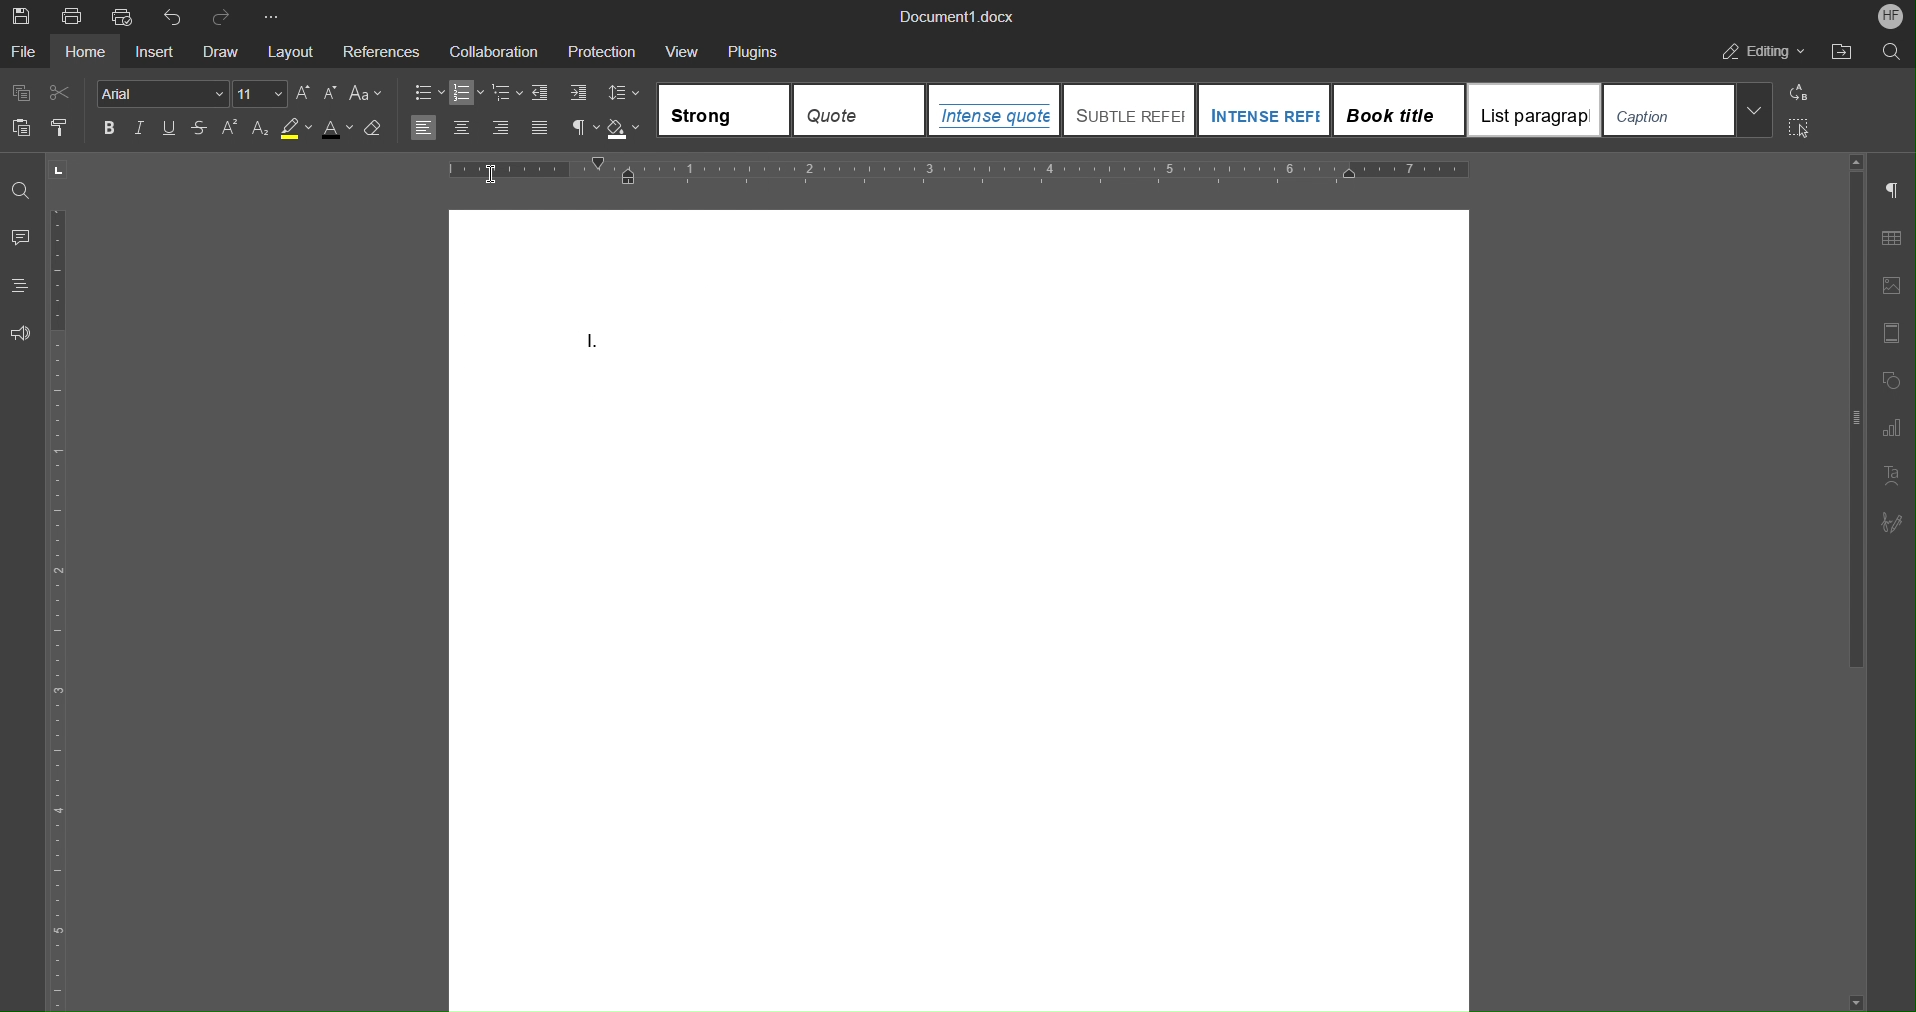 This screenshot has width=1916, height=1012. What do you see at coordinates (1689, 110) in the screenshot?
I see `Heading 6` at bounding box center [1689, 110].